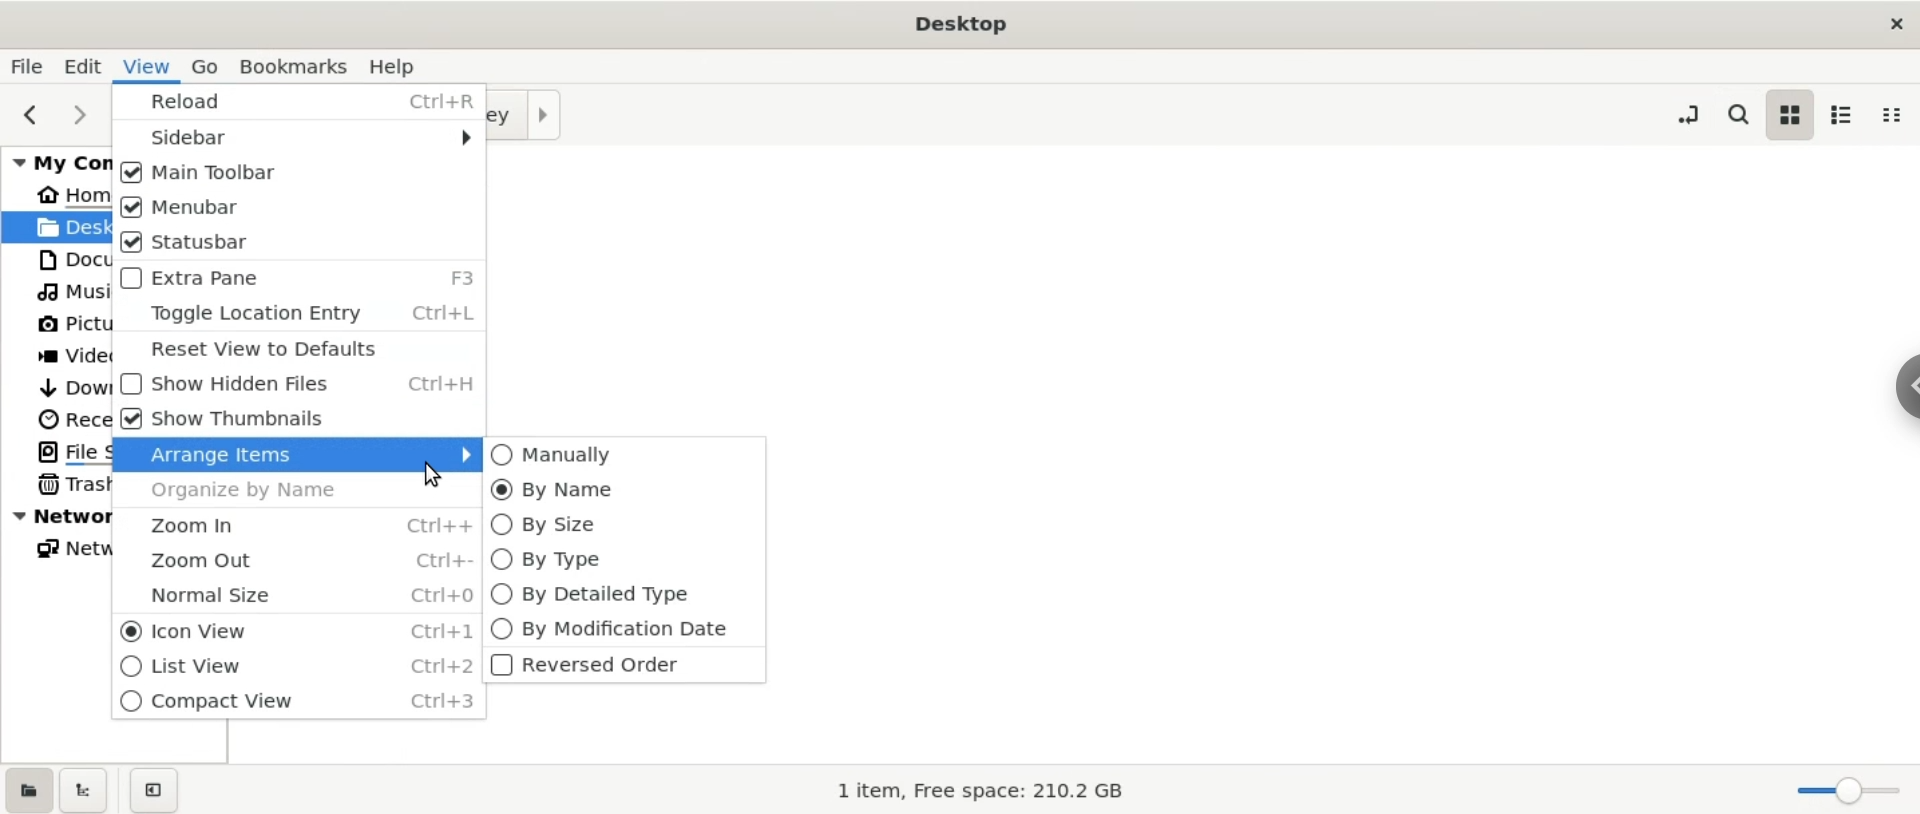 The image size is (1920, 814). What do you see at coordinates (298, 421) in the screenshot?
I see `show thumbnails` at bounding box center [298, 421].